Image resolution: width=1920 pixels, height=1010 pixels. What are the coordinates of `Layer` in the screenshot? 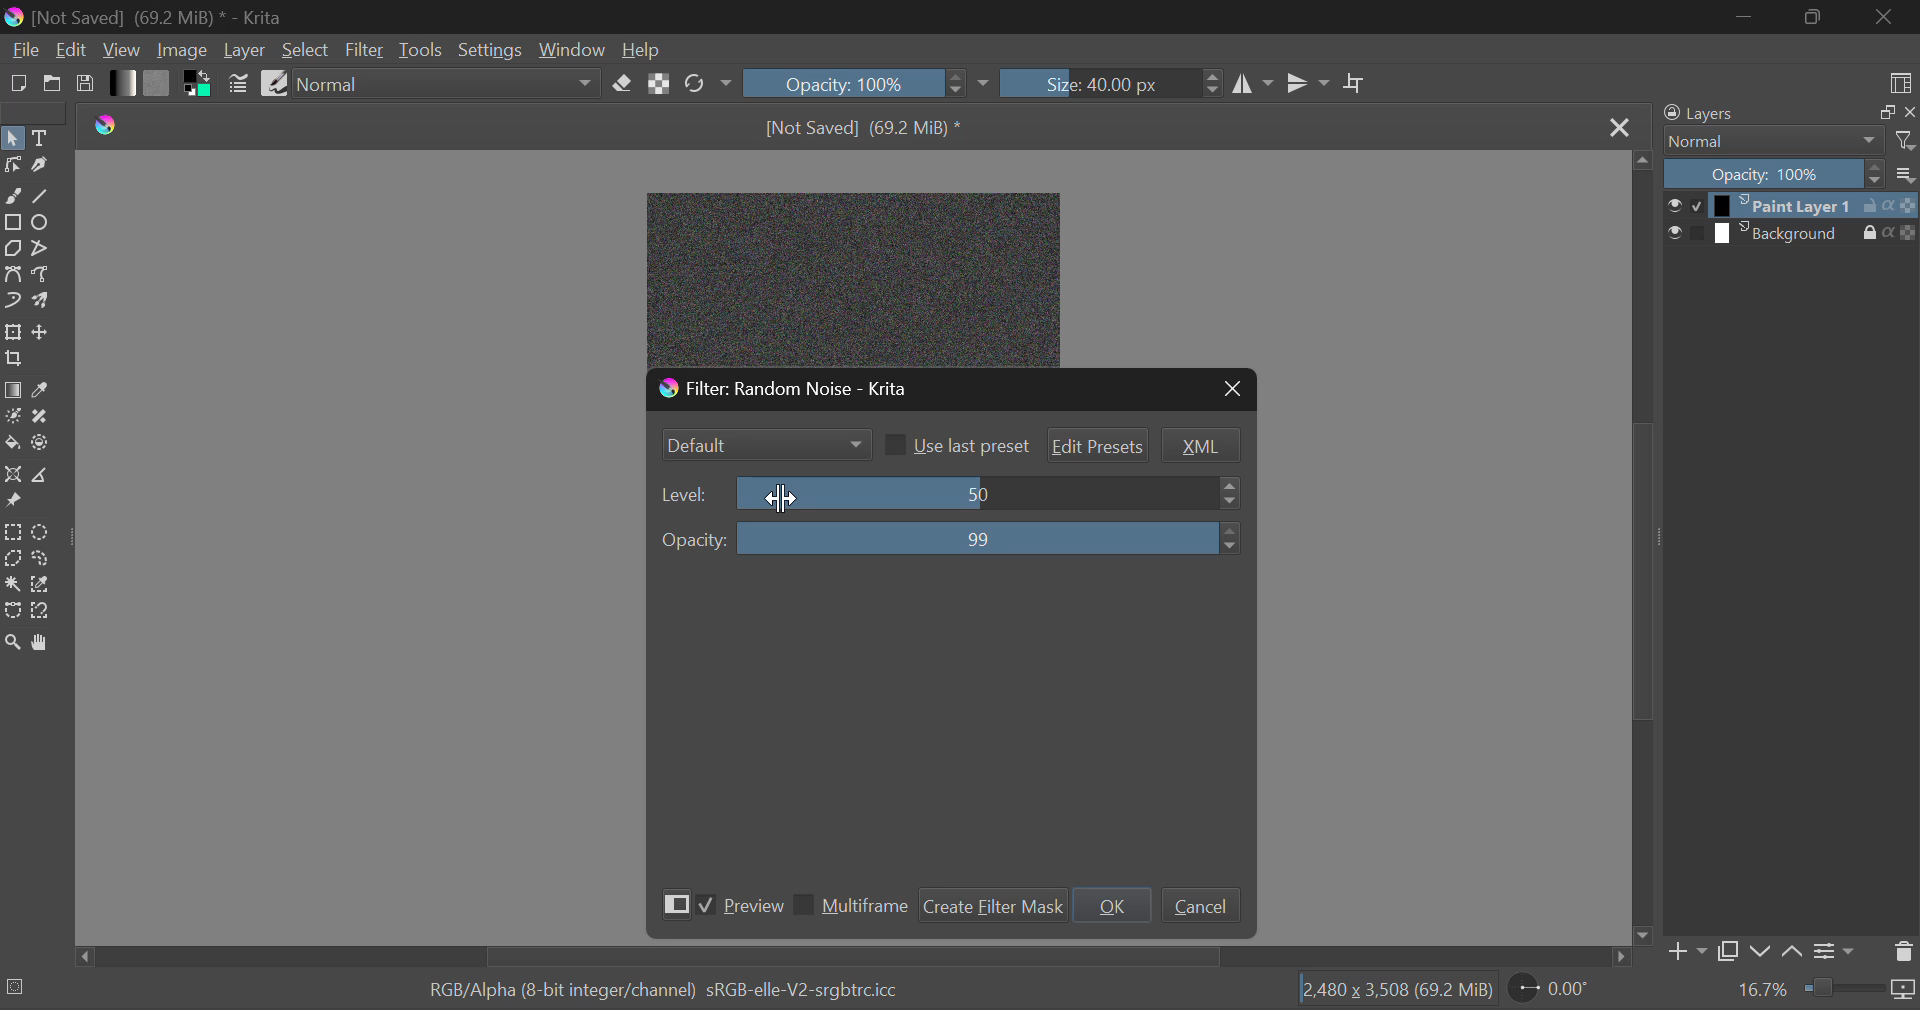 It's located at (245, 51).